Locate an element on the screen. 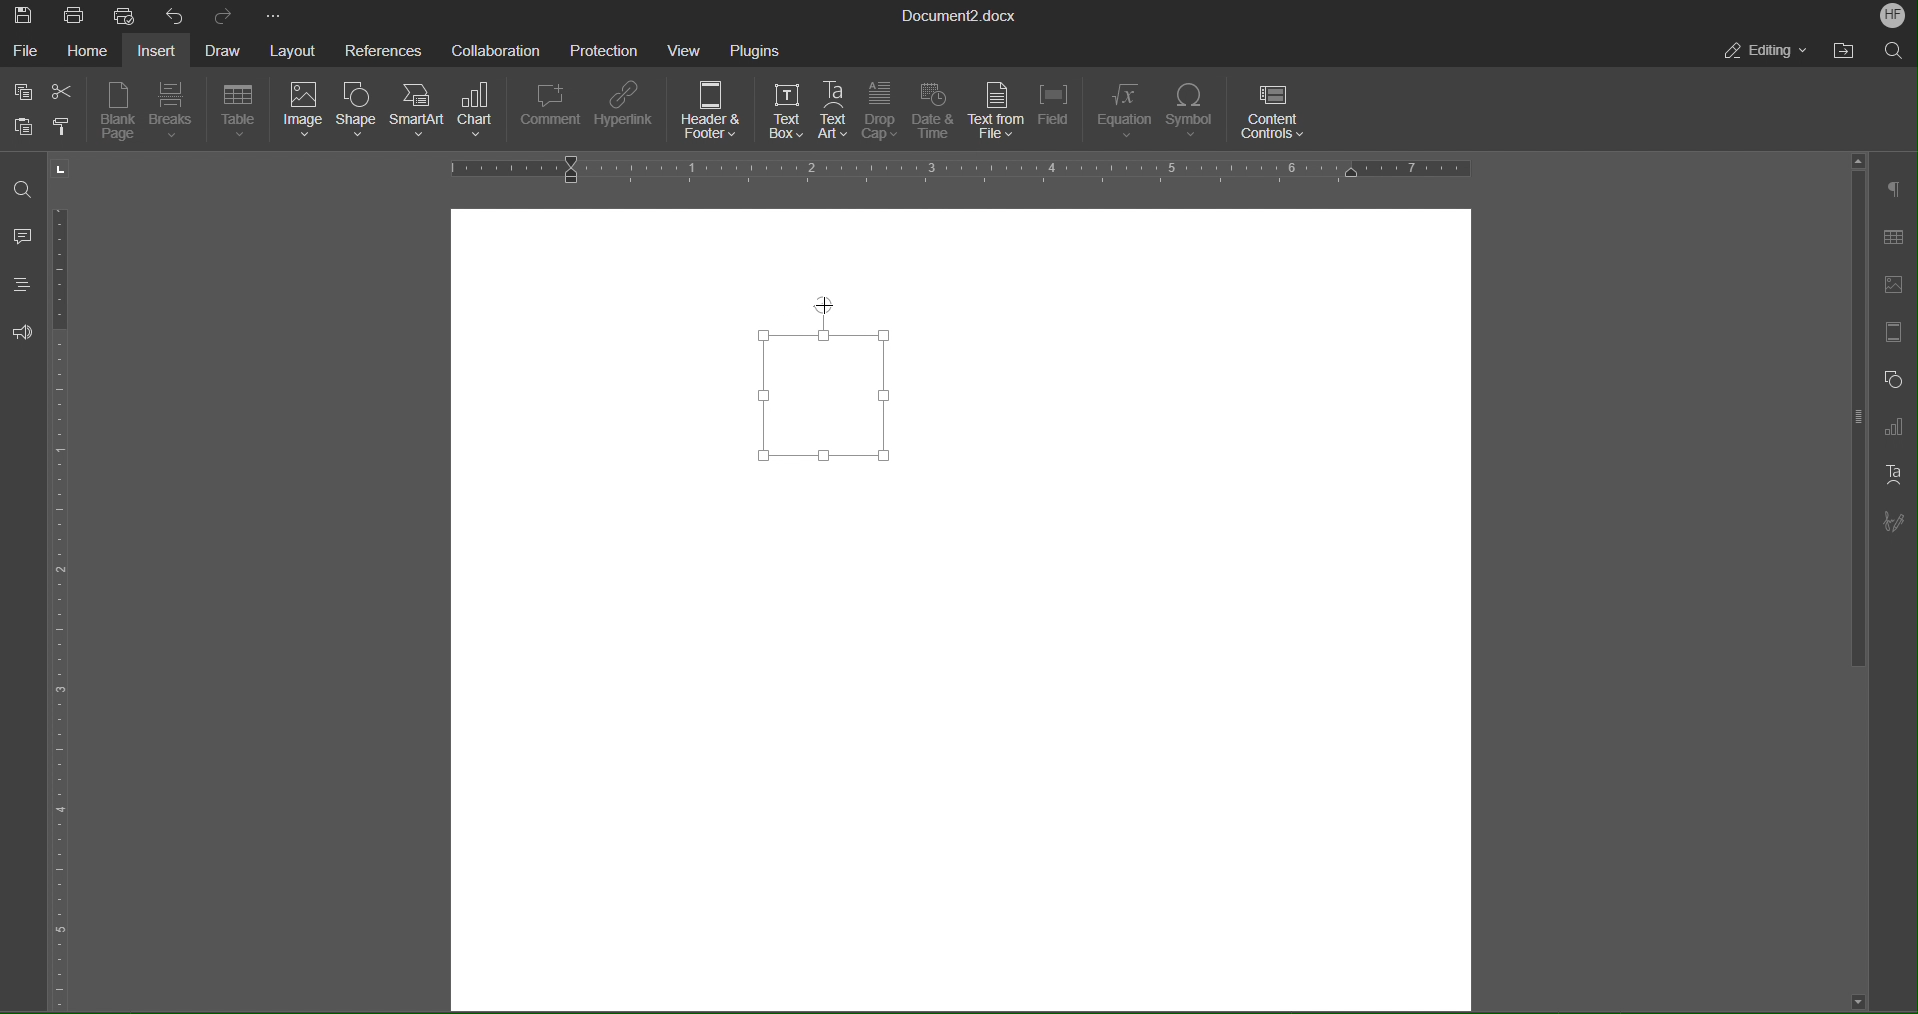  Comment is located at coordinates (551, 112).